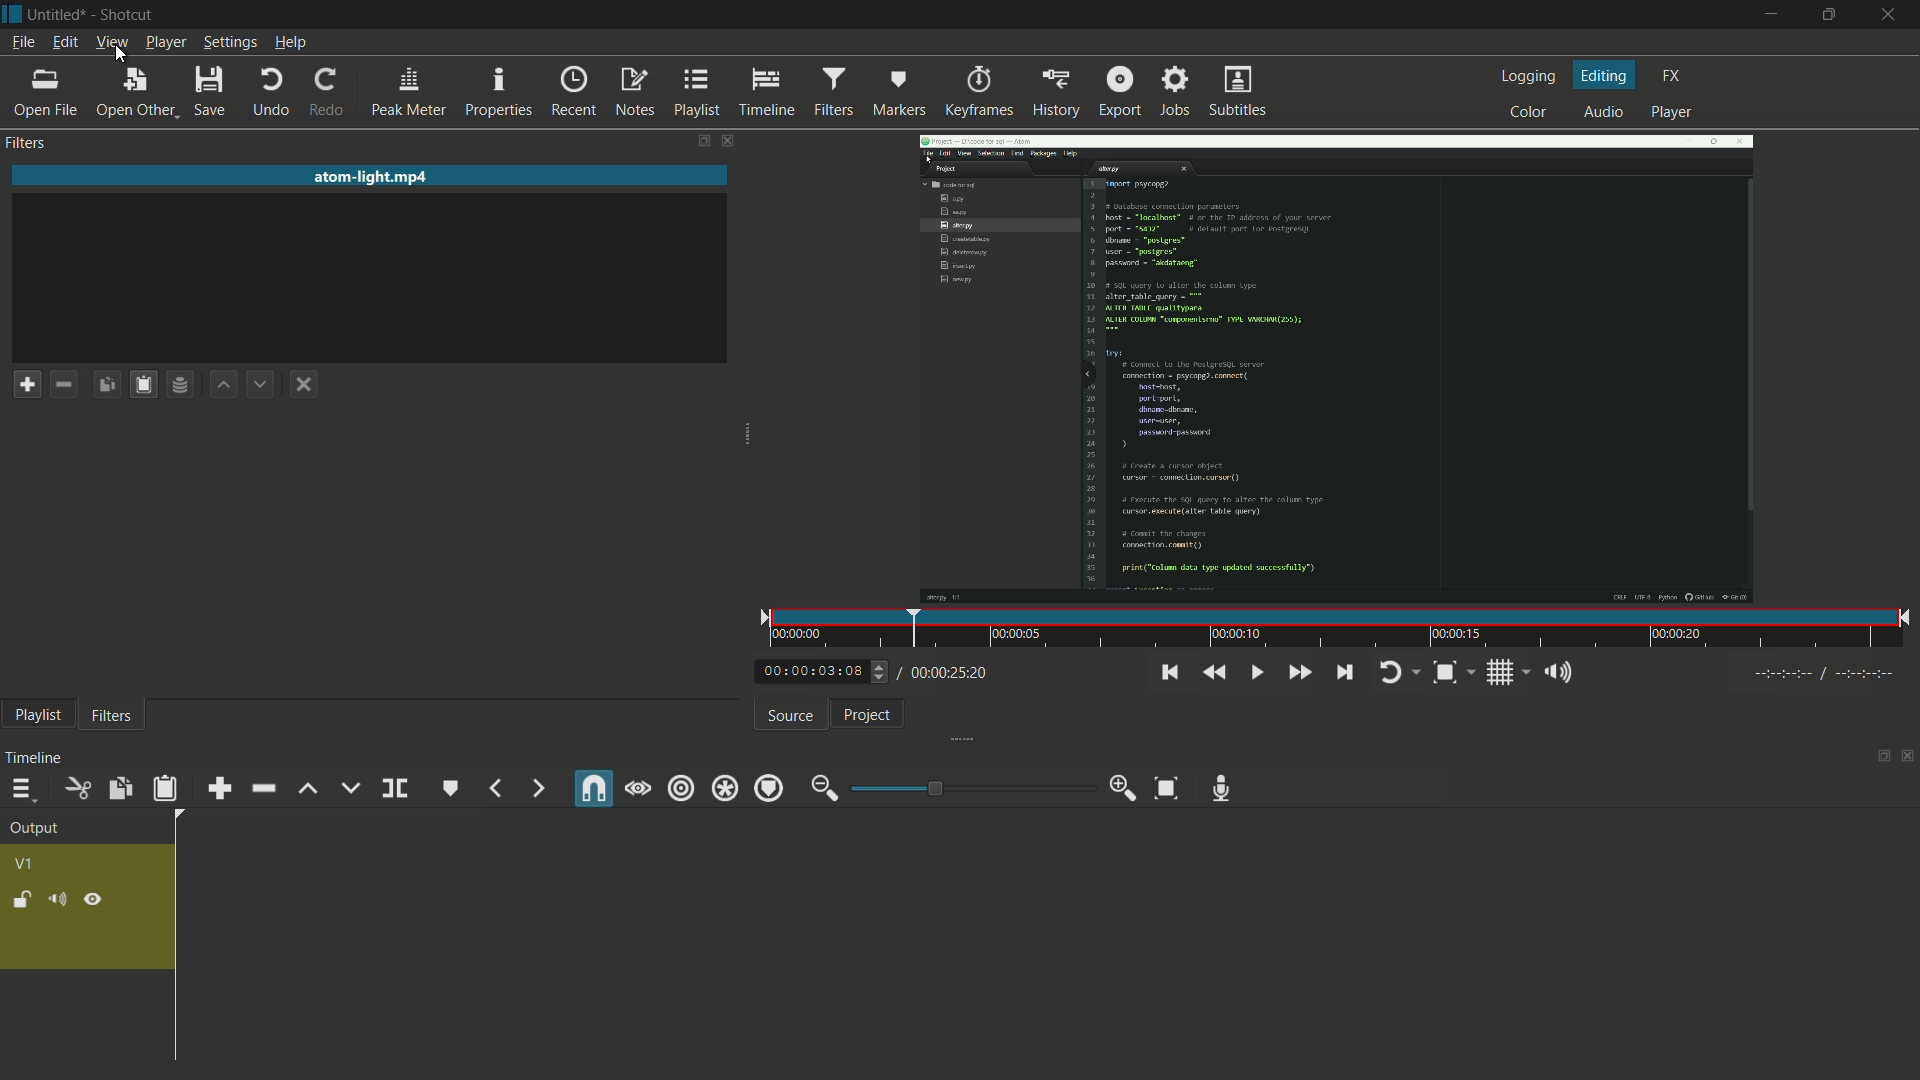 This screenshot has height=1080, width=1920. What do you see at coordinates (1225, 788) in the screenshot?
I see `record audio` at bounding box center [1225, 788].